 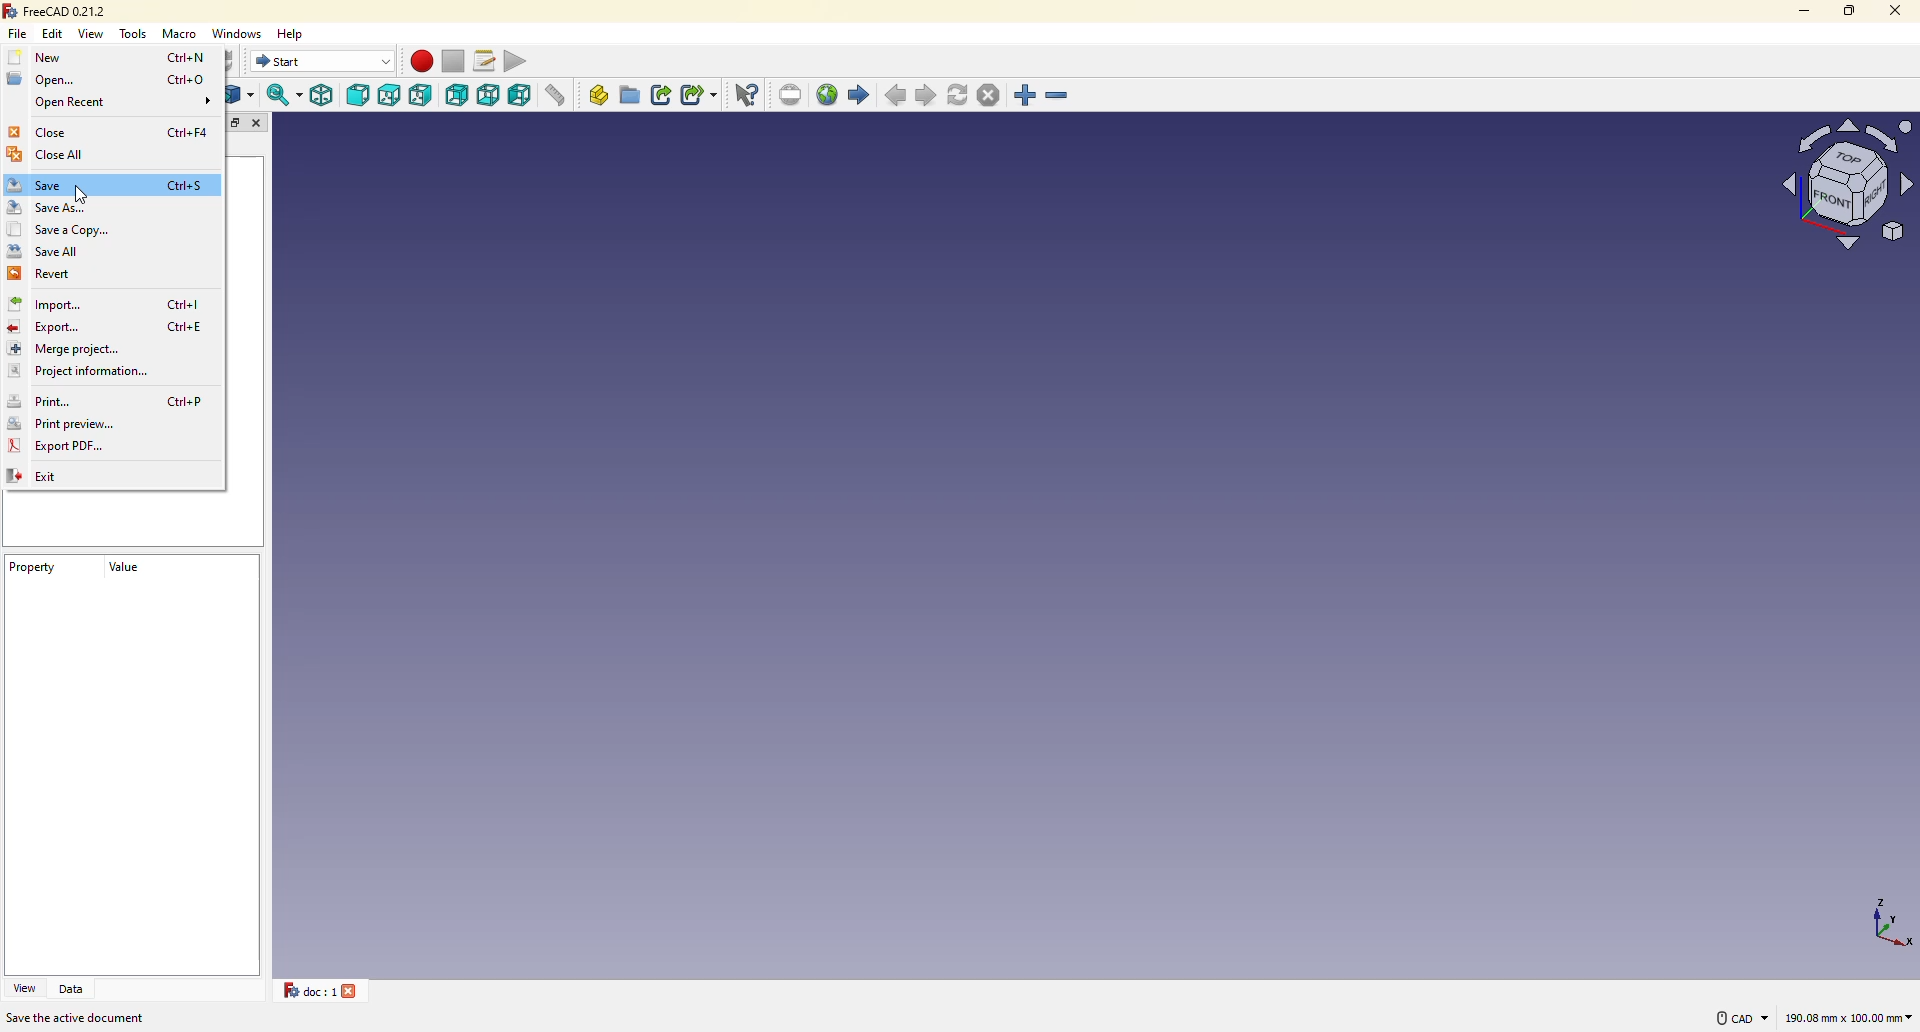 What do you see at coordinates (928, 96) in the screenshot?
I see `next page` at bounding box center [928, 96].